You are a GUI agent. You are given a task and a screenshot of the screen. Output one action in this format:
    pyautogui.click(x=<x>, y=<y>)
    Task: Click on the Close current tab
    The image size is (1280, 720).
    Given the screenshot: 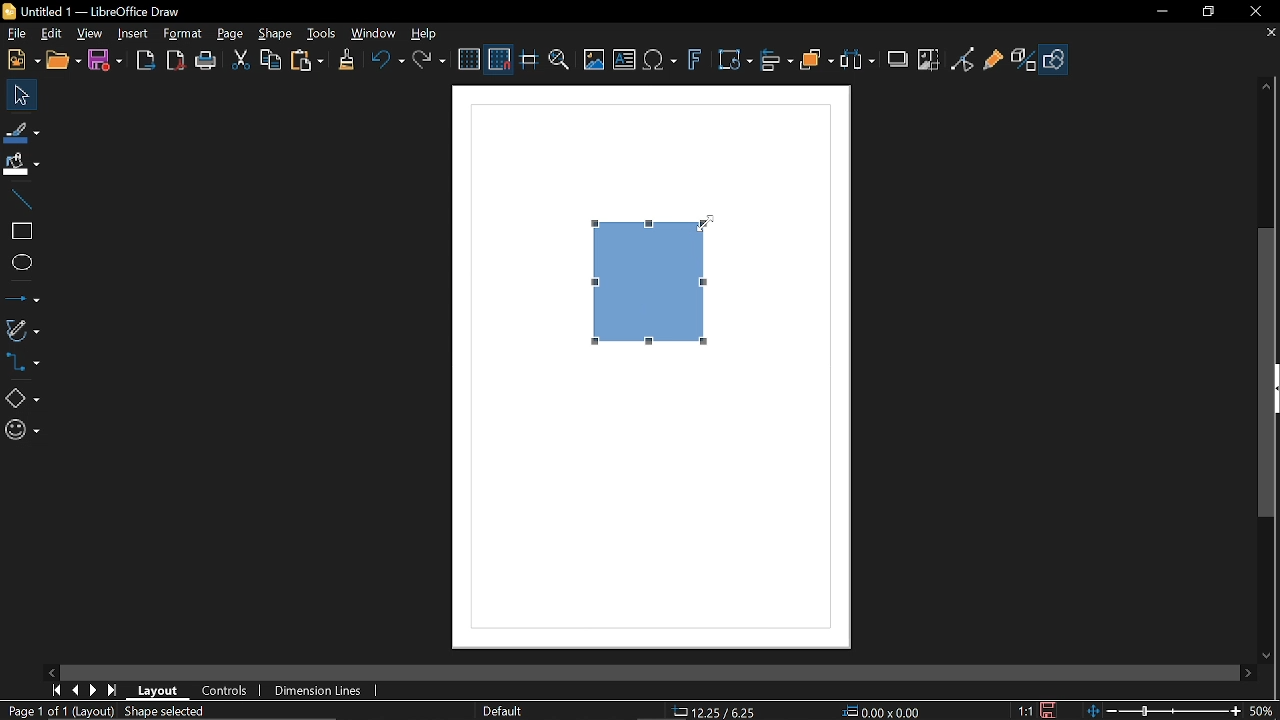 What is the action you would take?
    pyautogui.click(x=1270, y=33)
    